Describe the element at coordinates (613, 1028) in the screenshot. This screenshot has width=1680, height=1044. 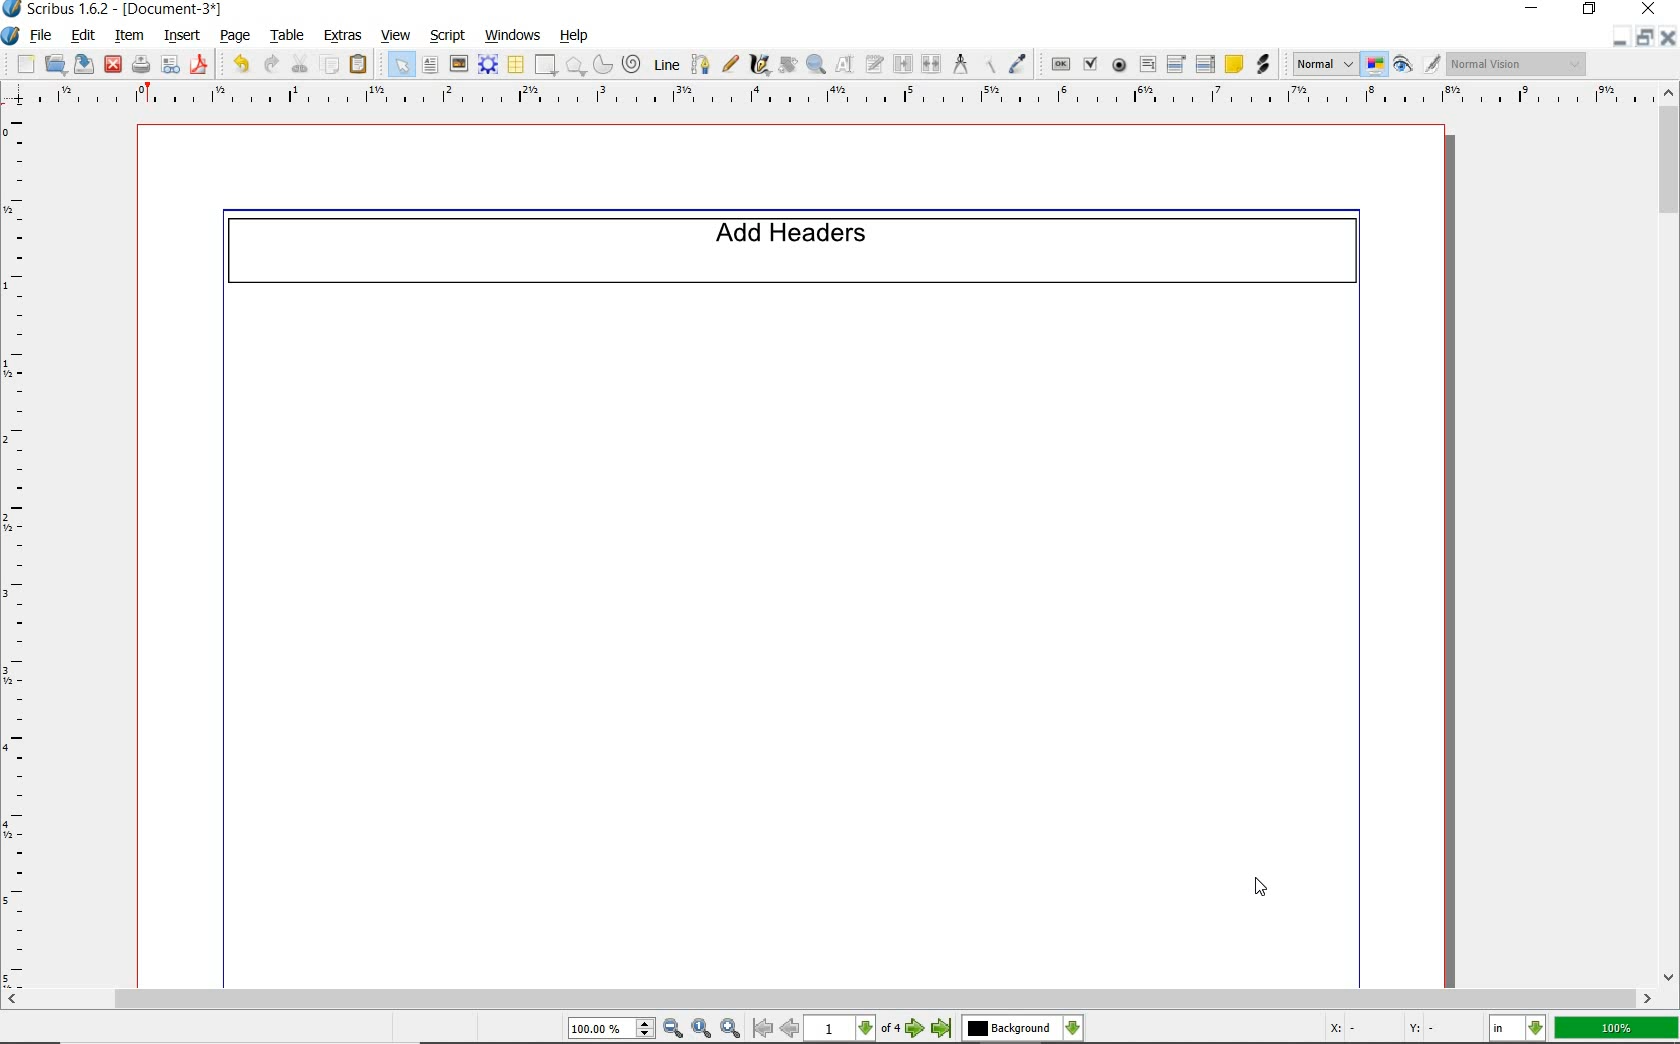
I see `select current zoom level` at that location.